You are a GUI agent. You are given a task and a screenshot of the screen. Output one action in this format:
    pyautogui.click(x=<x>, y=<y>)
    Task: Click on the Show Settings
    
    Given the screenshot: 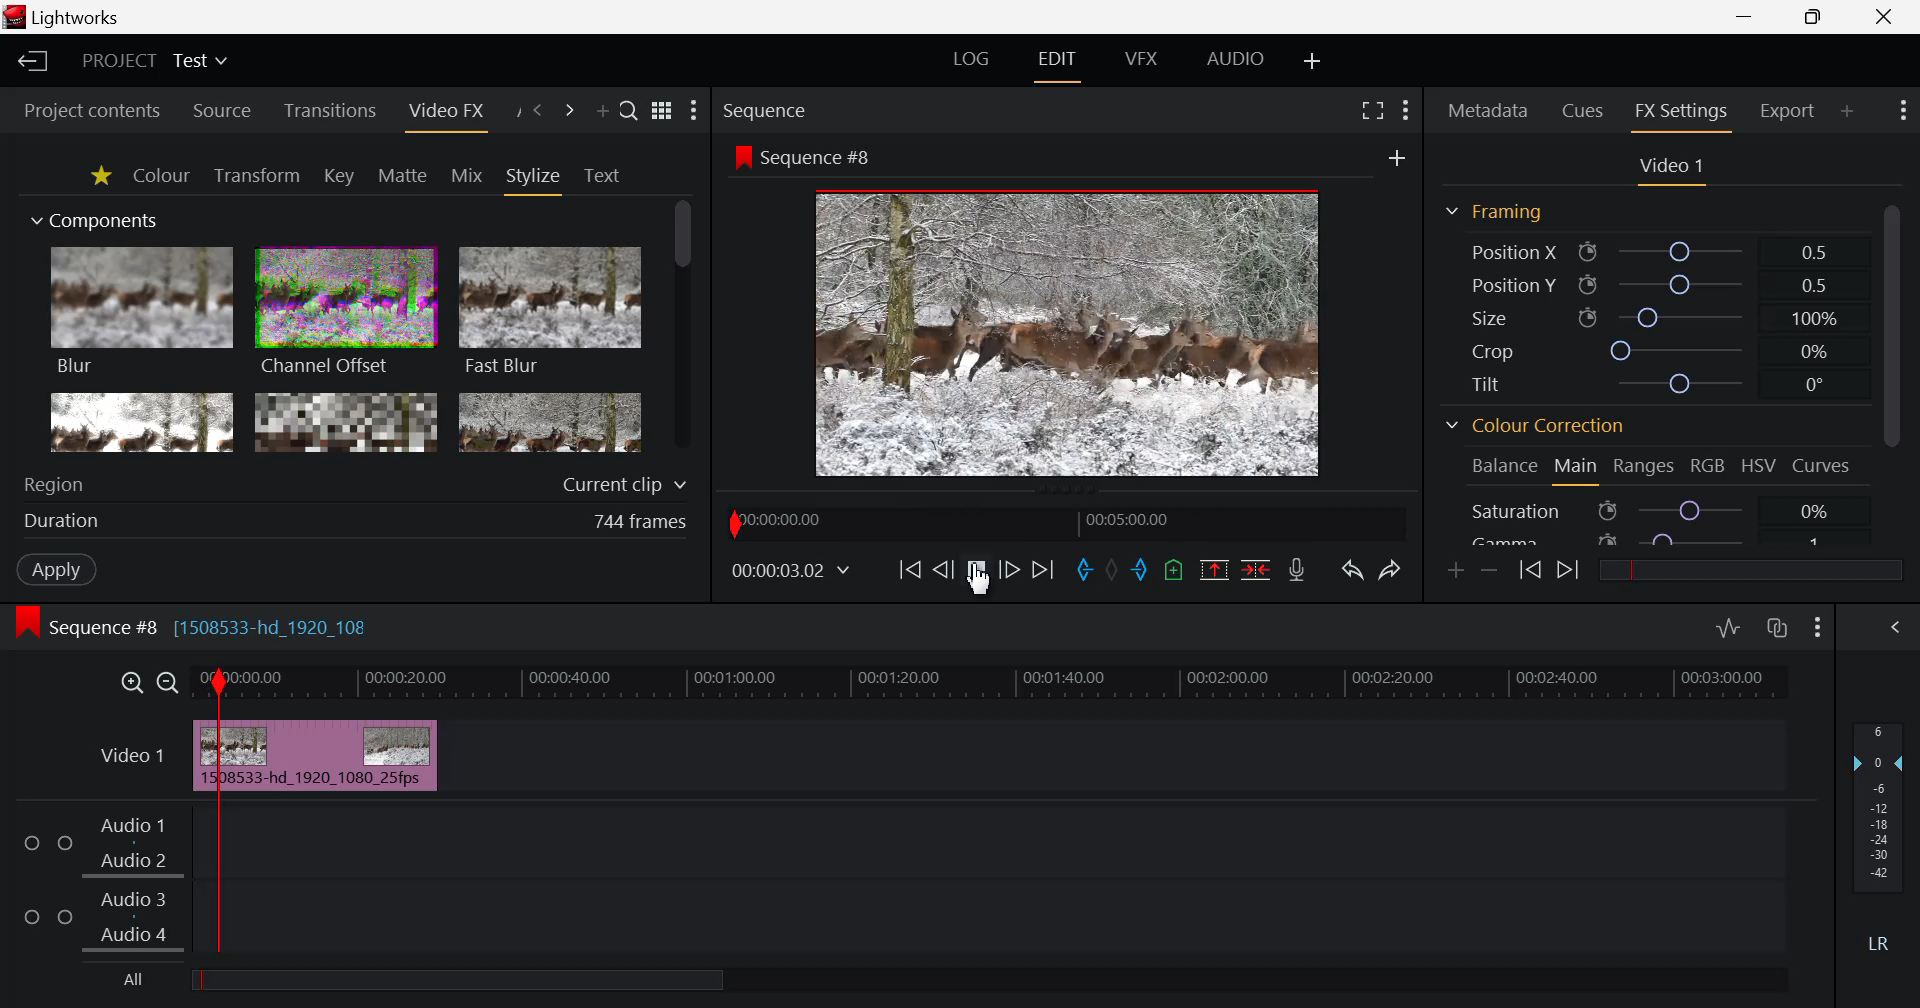 What is the action you would take?
    pyautogui.click(x=694, y=111)
    